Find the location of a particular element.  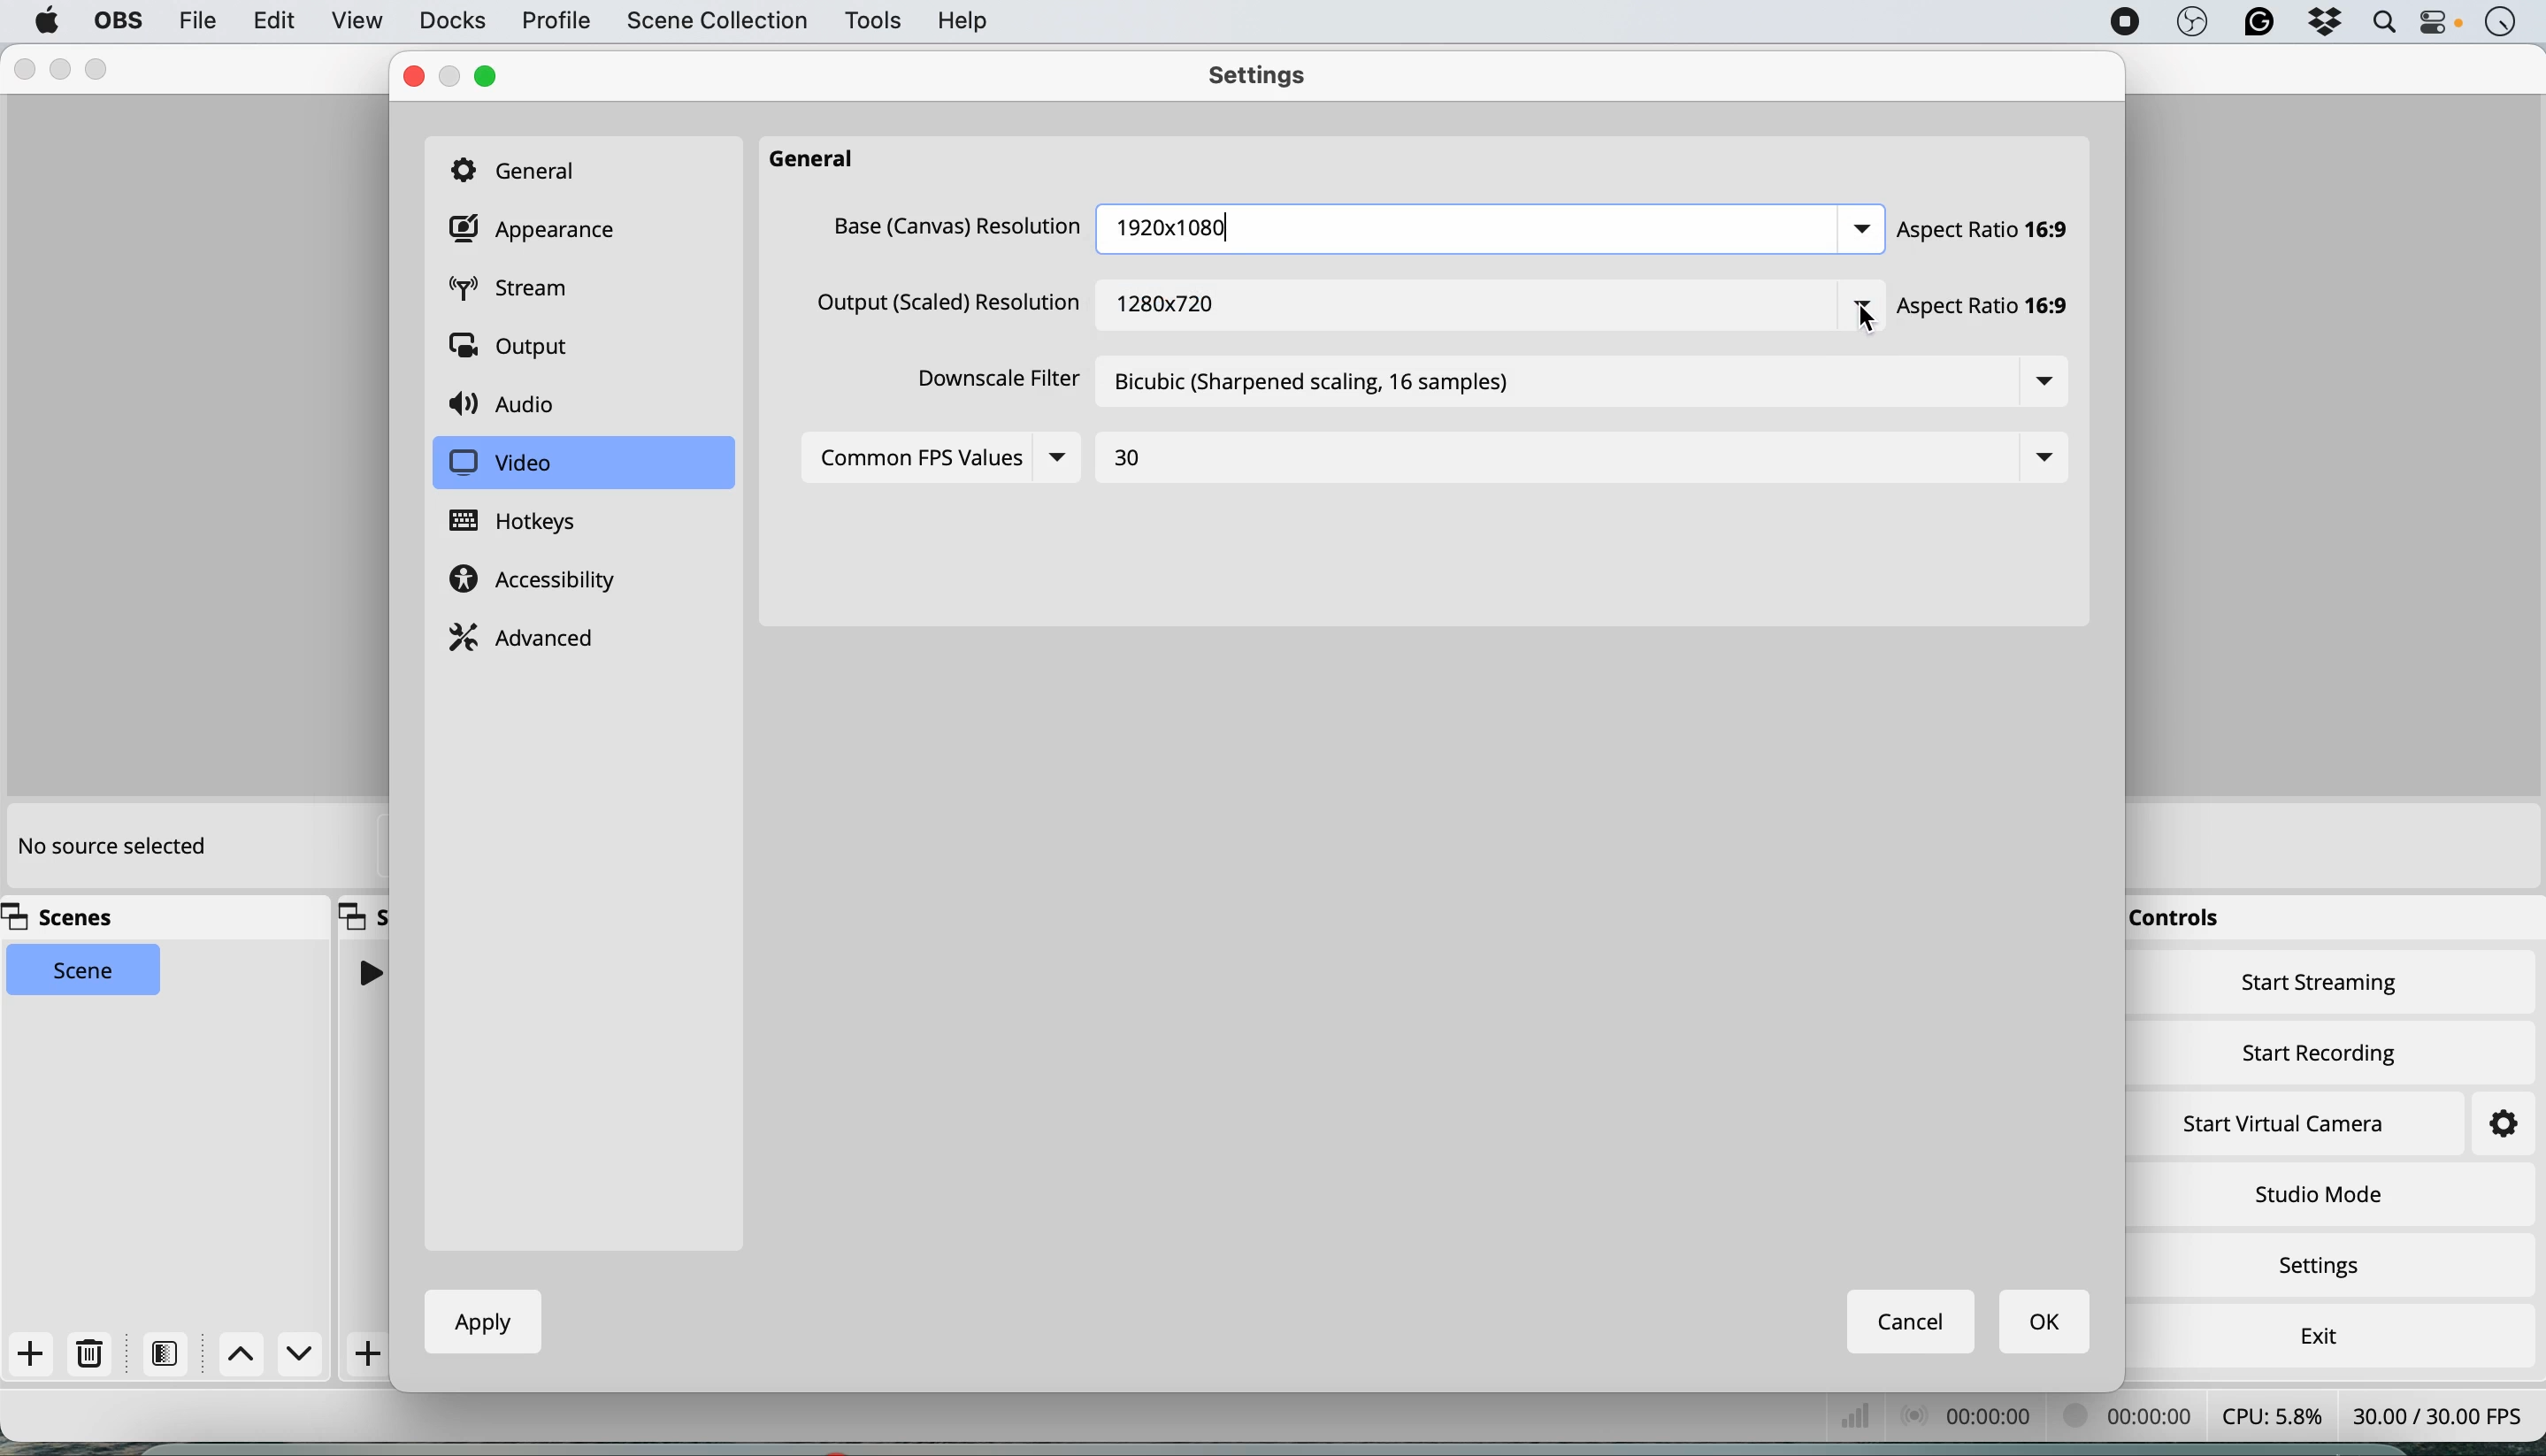

studio mode is located at coordinates (2317, 1193).